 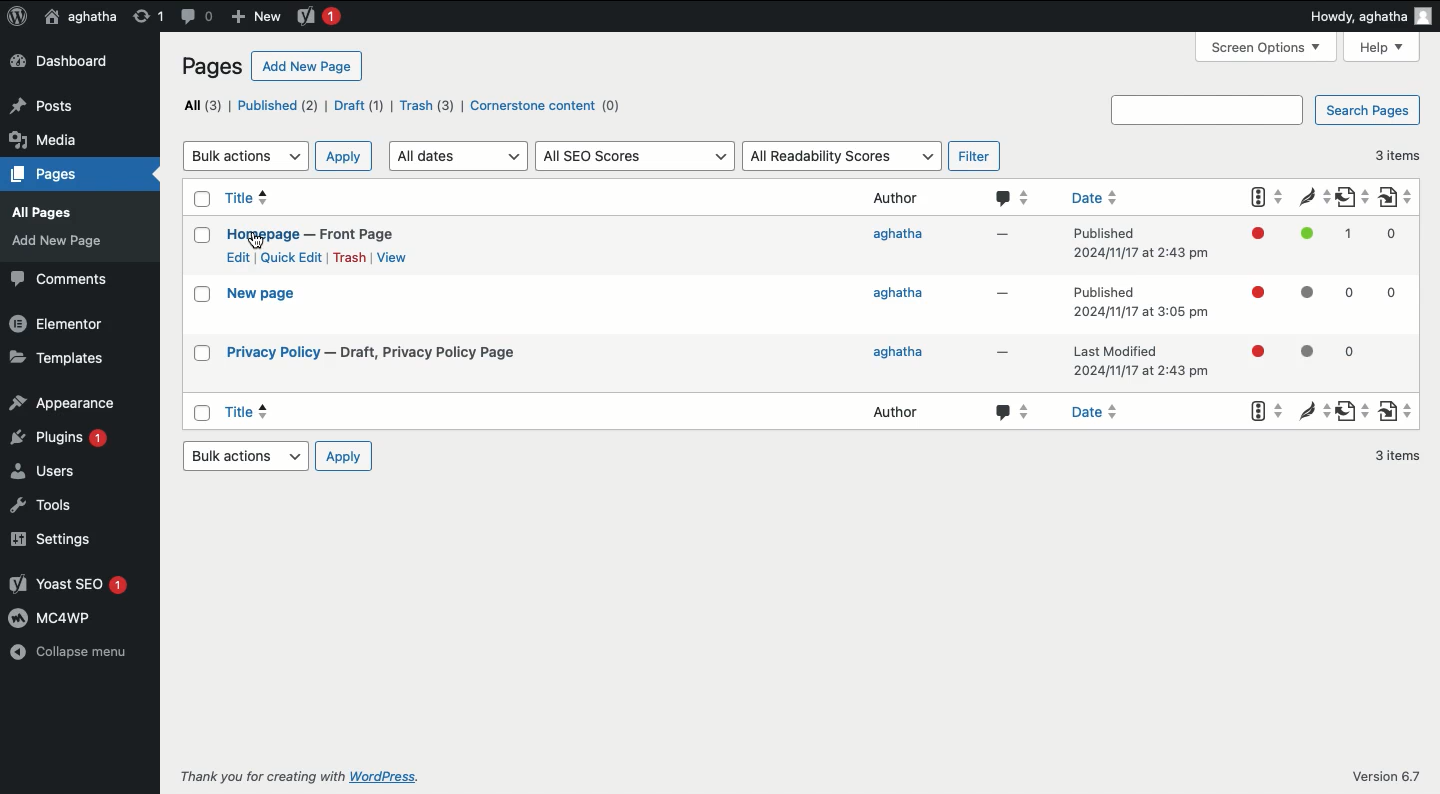 What do you see at coordinates (64, 62) in the screenshot?
I see `Dashboard` at bounding box center [64, 62].